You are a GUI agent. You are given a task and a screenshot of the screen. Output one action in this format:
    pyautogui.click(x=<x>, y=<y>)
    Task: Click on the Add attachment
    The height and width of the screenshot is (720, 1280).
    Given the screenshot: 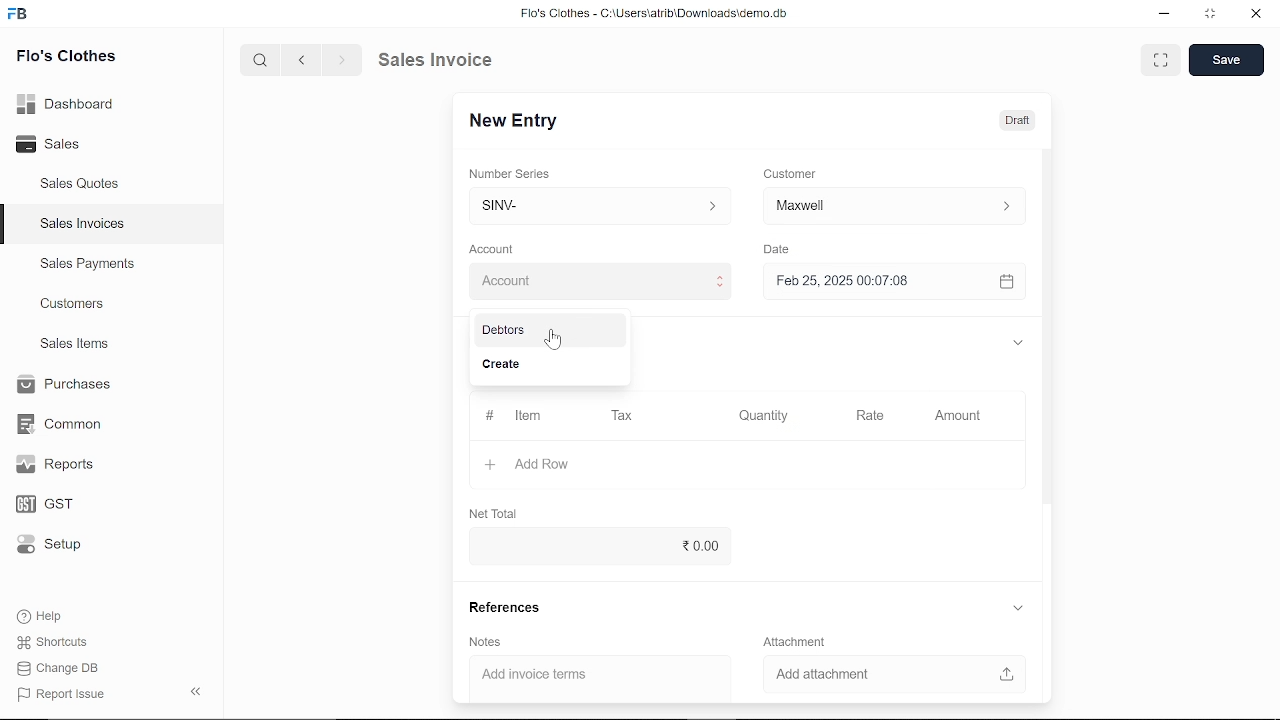 What is the action you would take?
    pyautogui.click(x=890, y=675)
    